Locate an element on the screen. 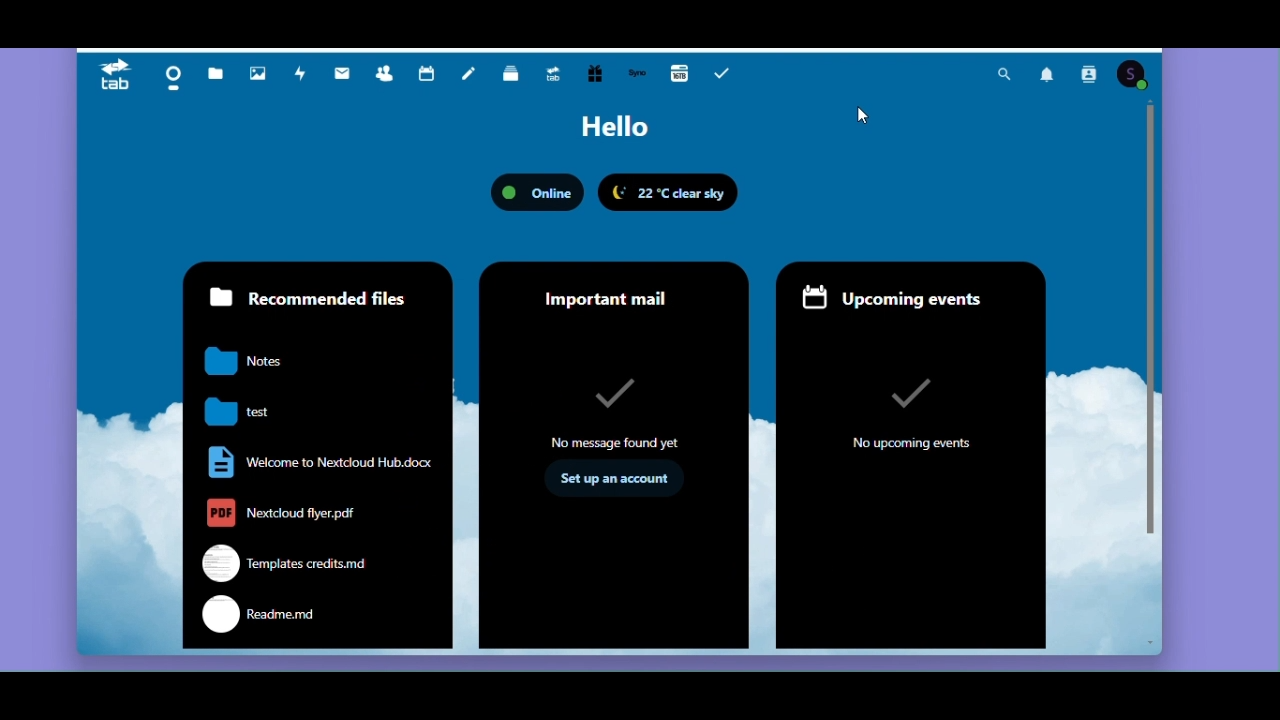  Hello is located at coordinates (614, 129).